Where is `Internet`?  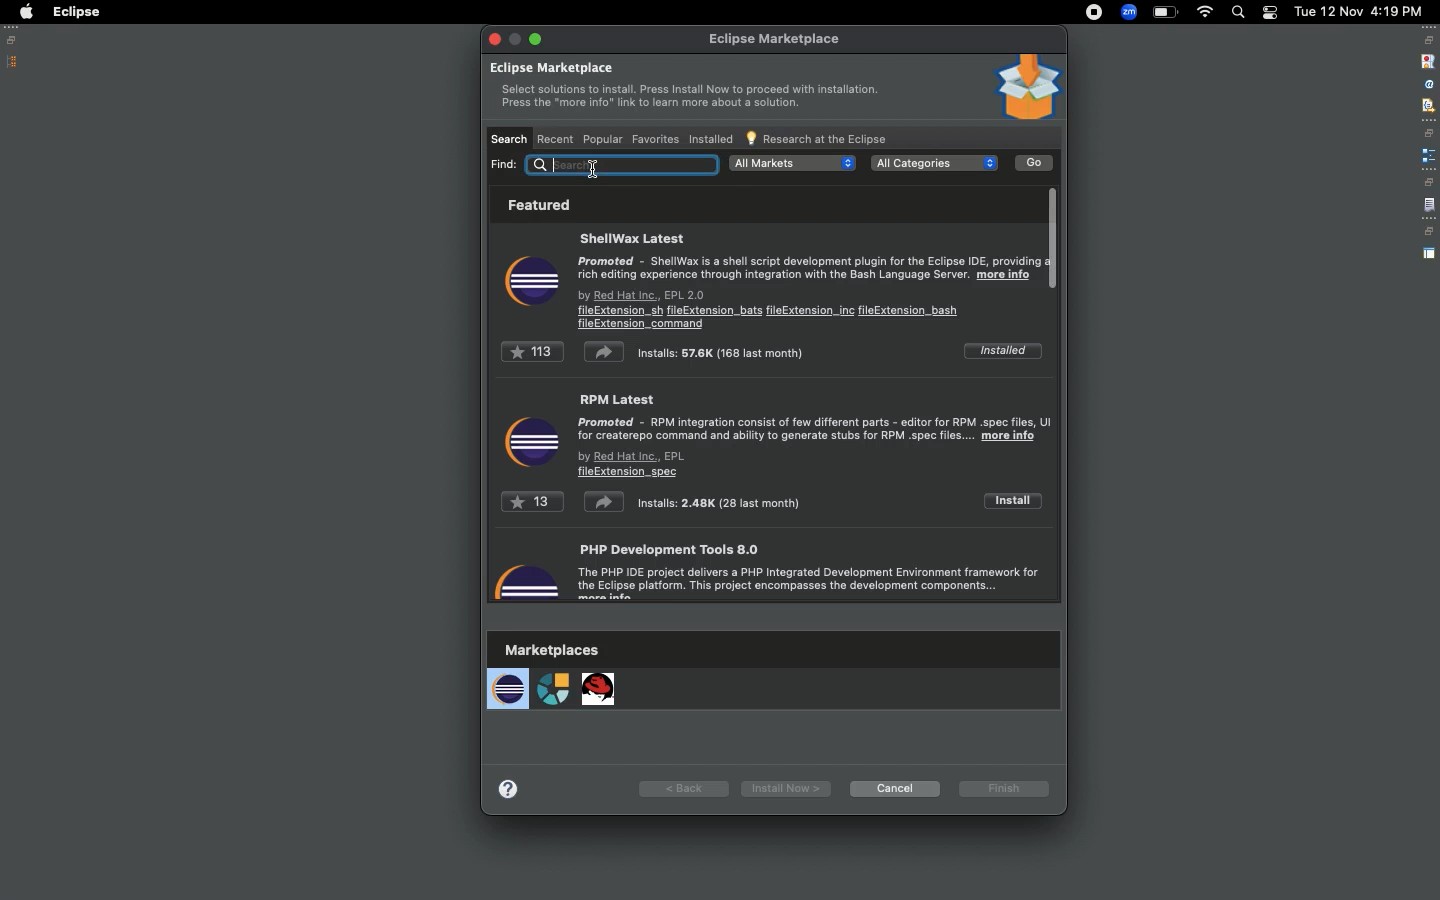
Internet is located at coordinates (1205, 14).